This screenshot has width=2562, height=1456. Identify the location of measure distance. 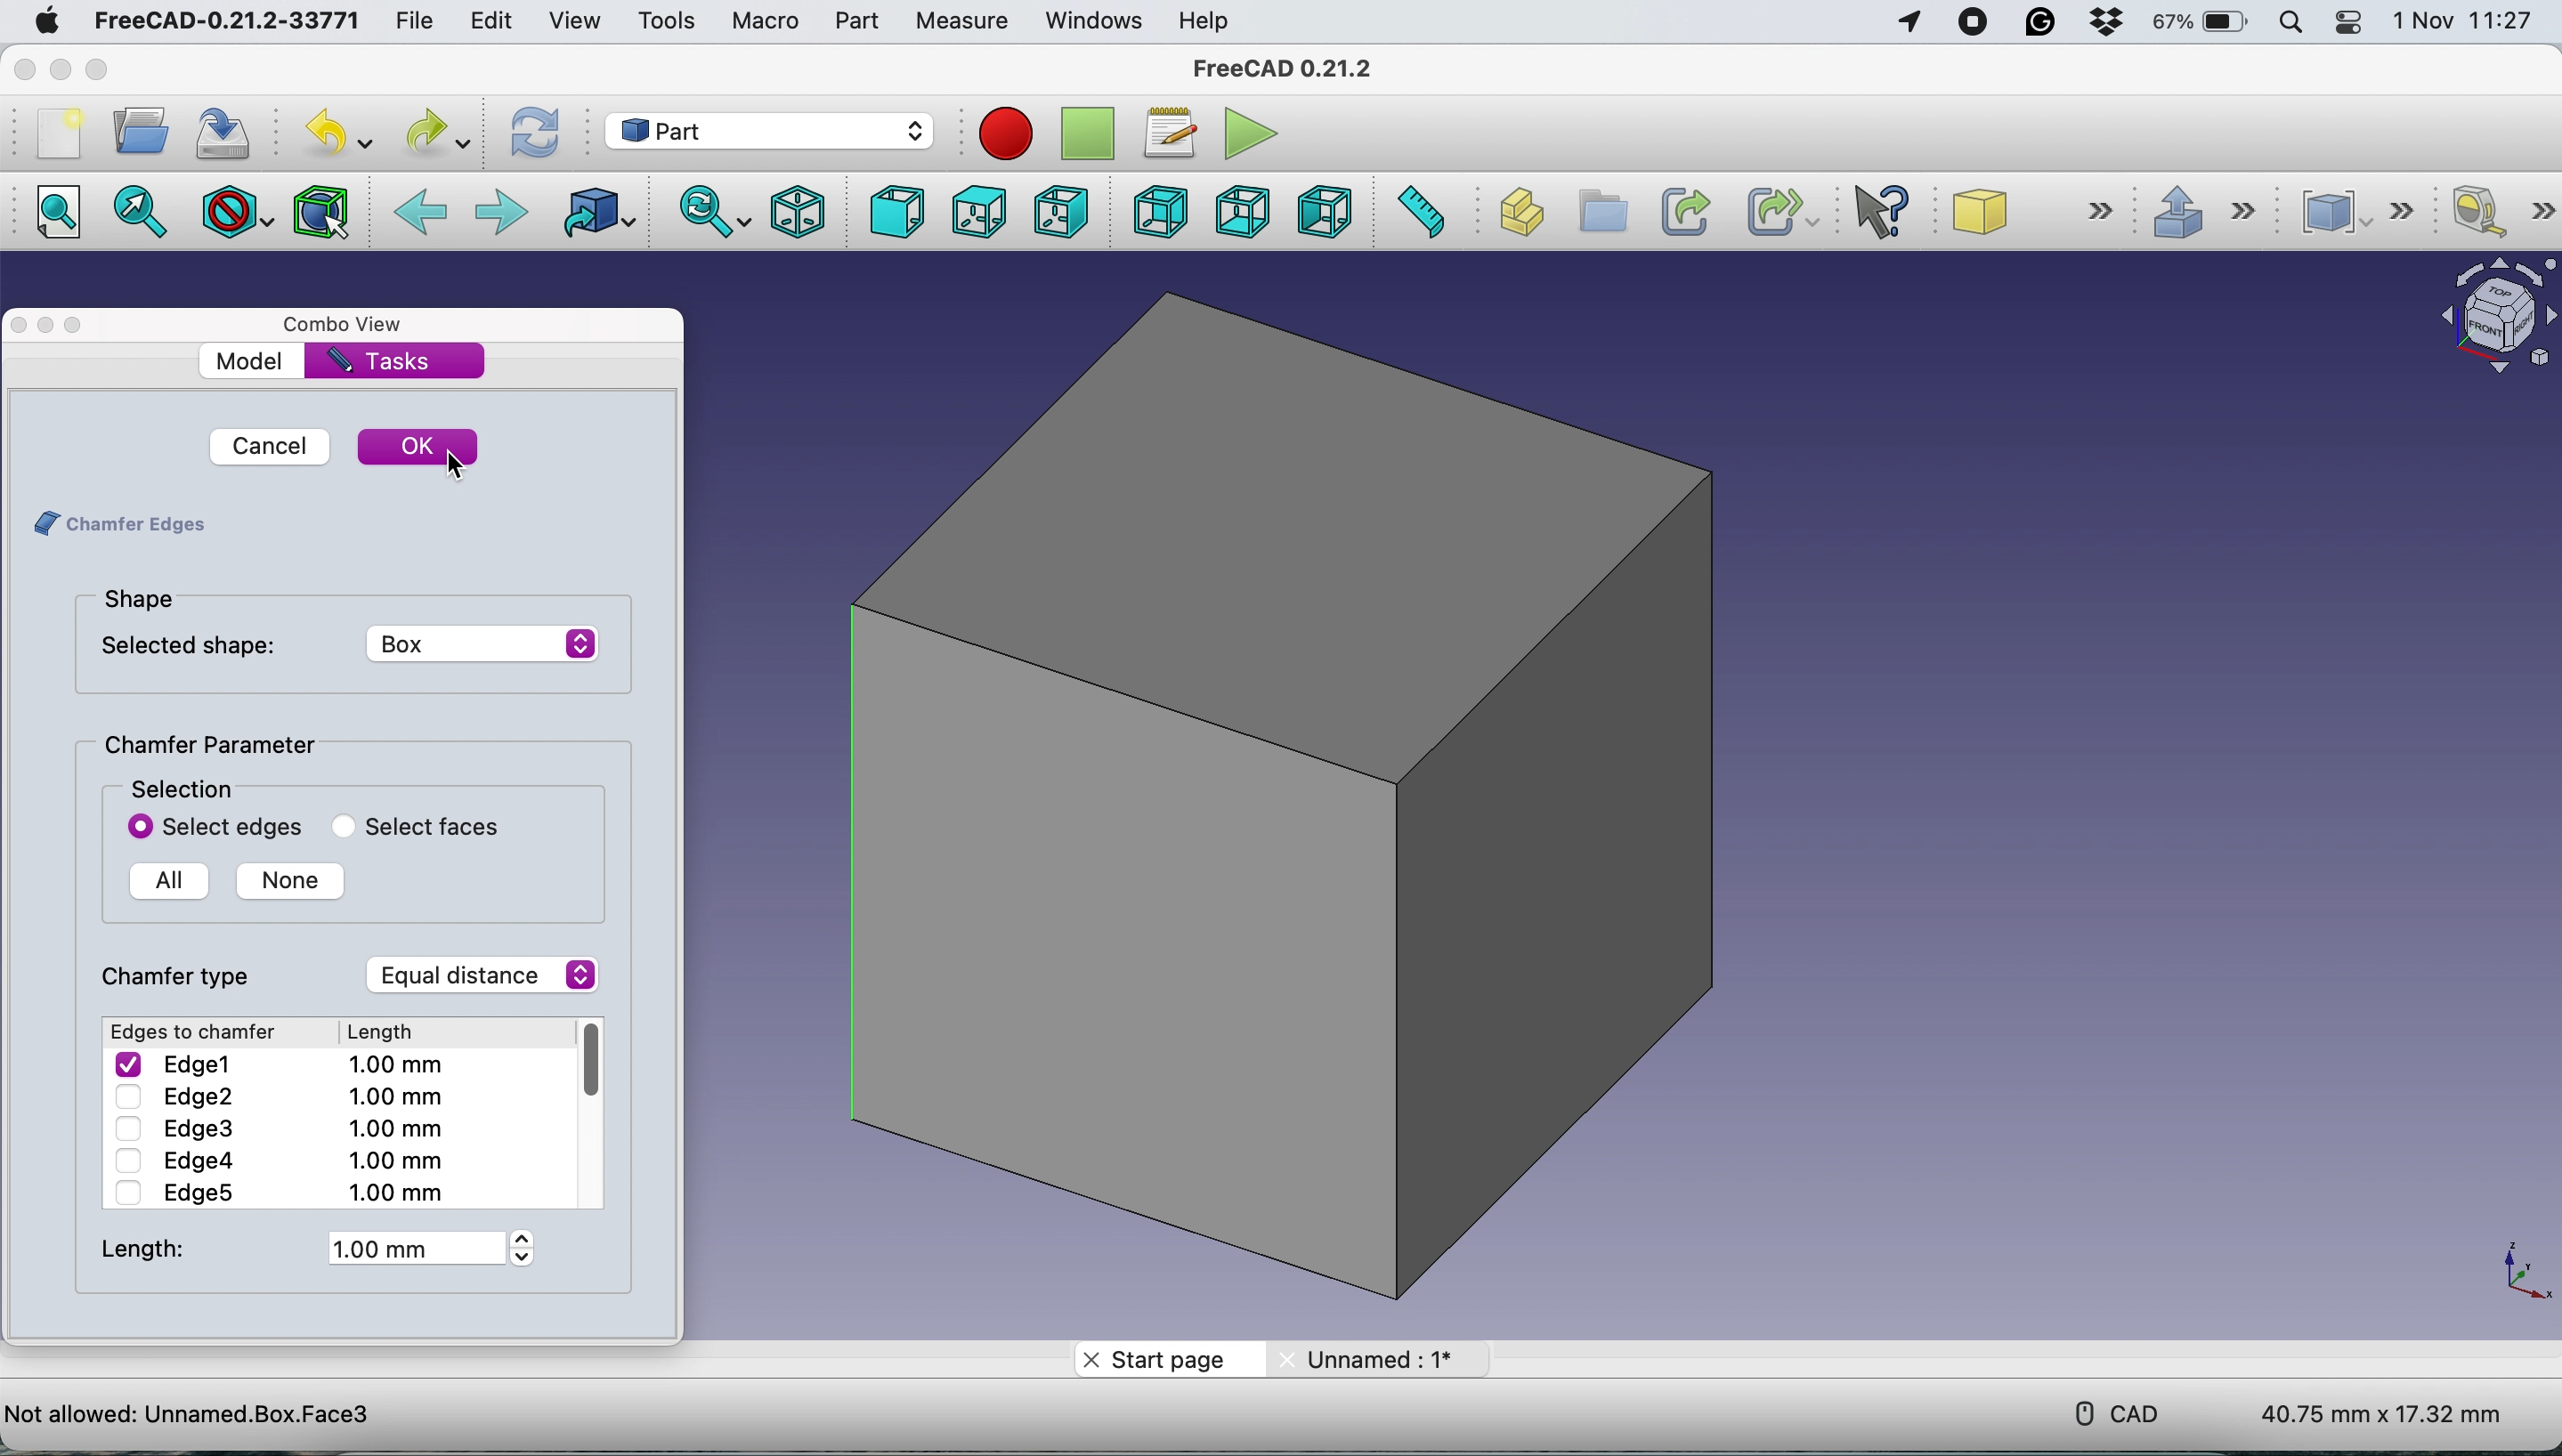
(1422, 212).